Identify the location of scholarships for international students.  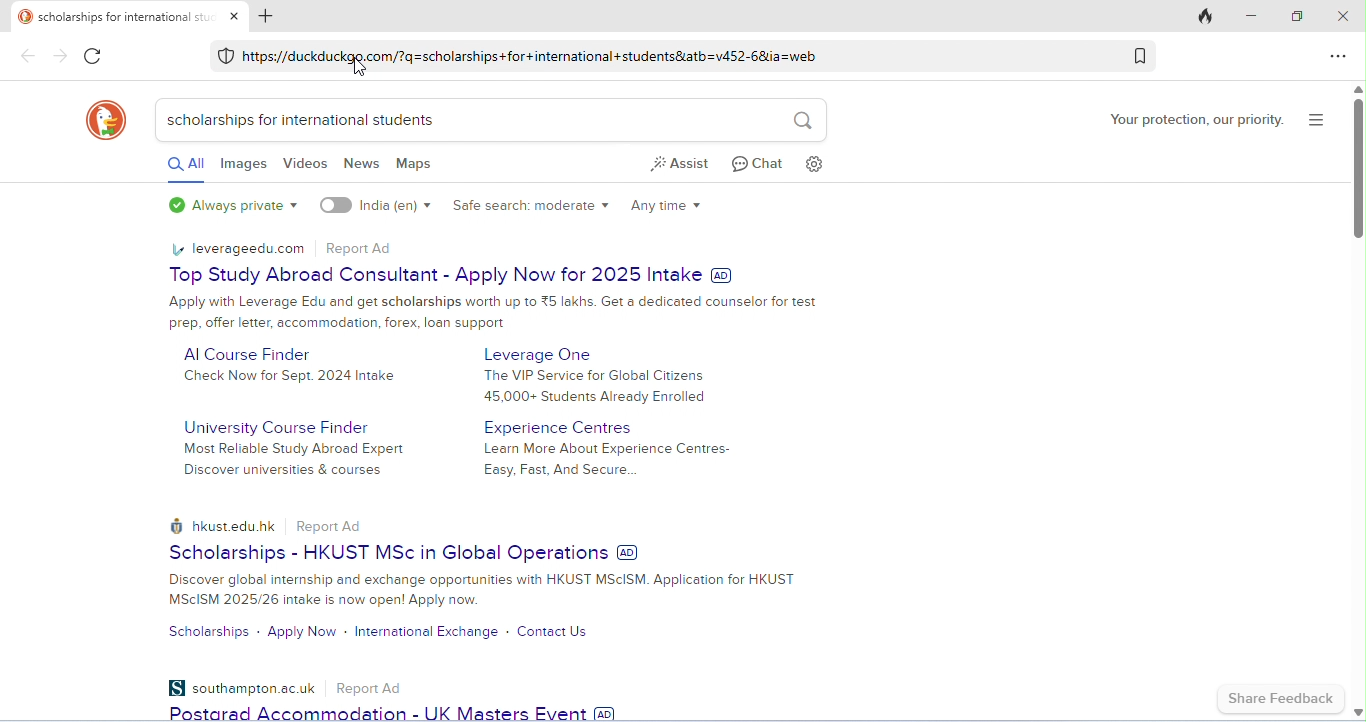
(303, 118).